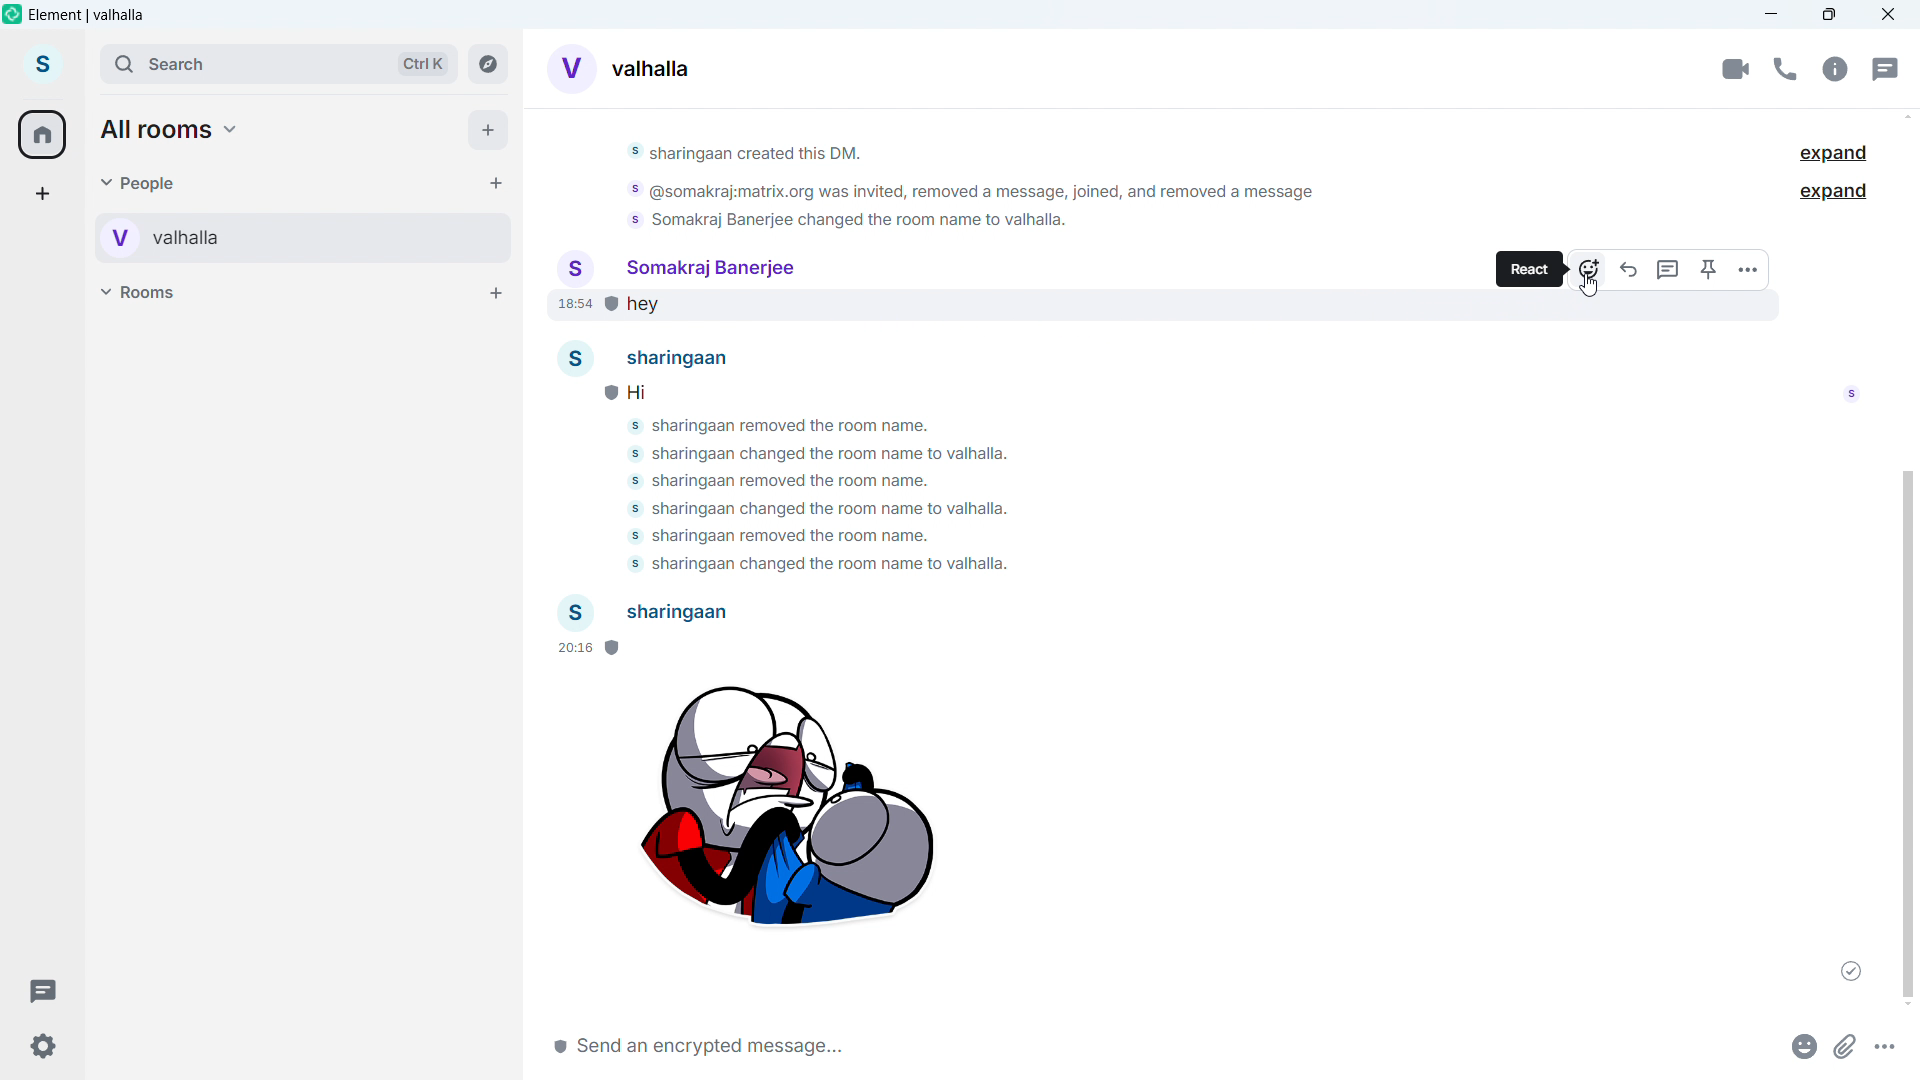  I want to click on Threads , so click(1883, 68).